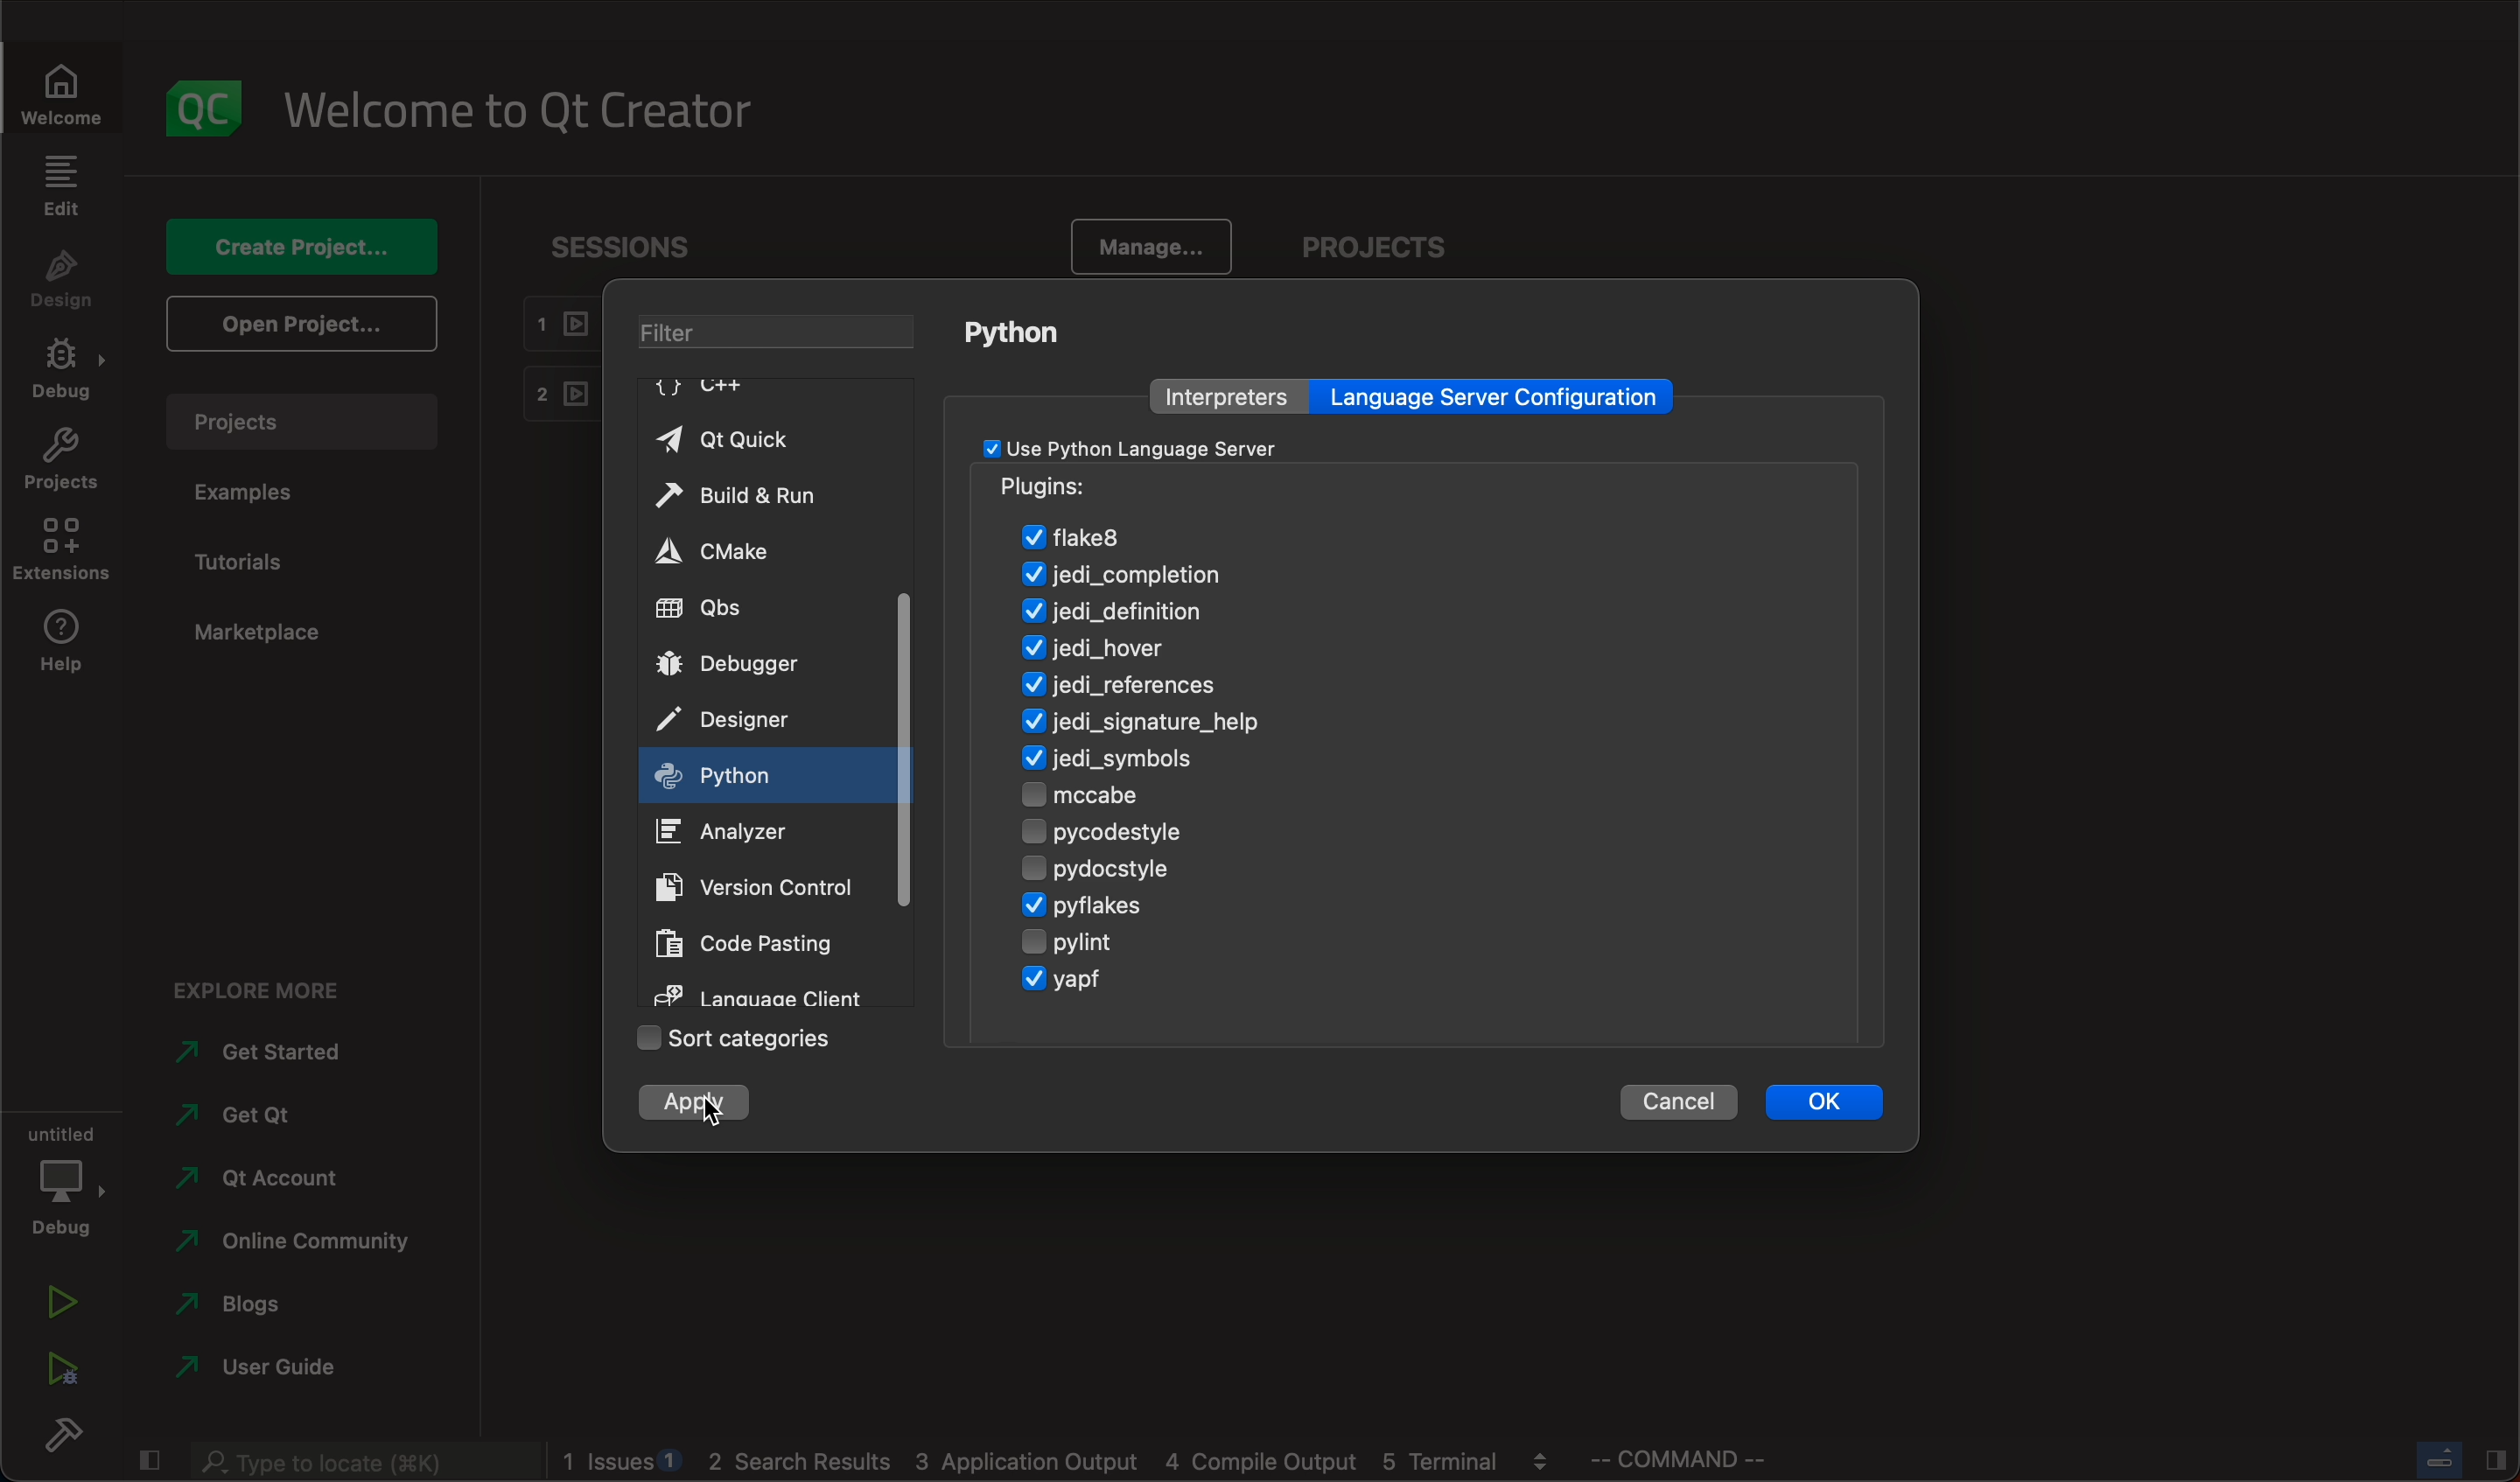  I want to click on cursor, so click(705, 1112).